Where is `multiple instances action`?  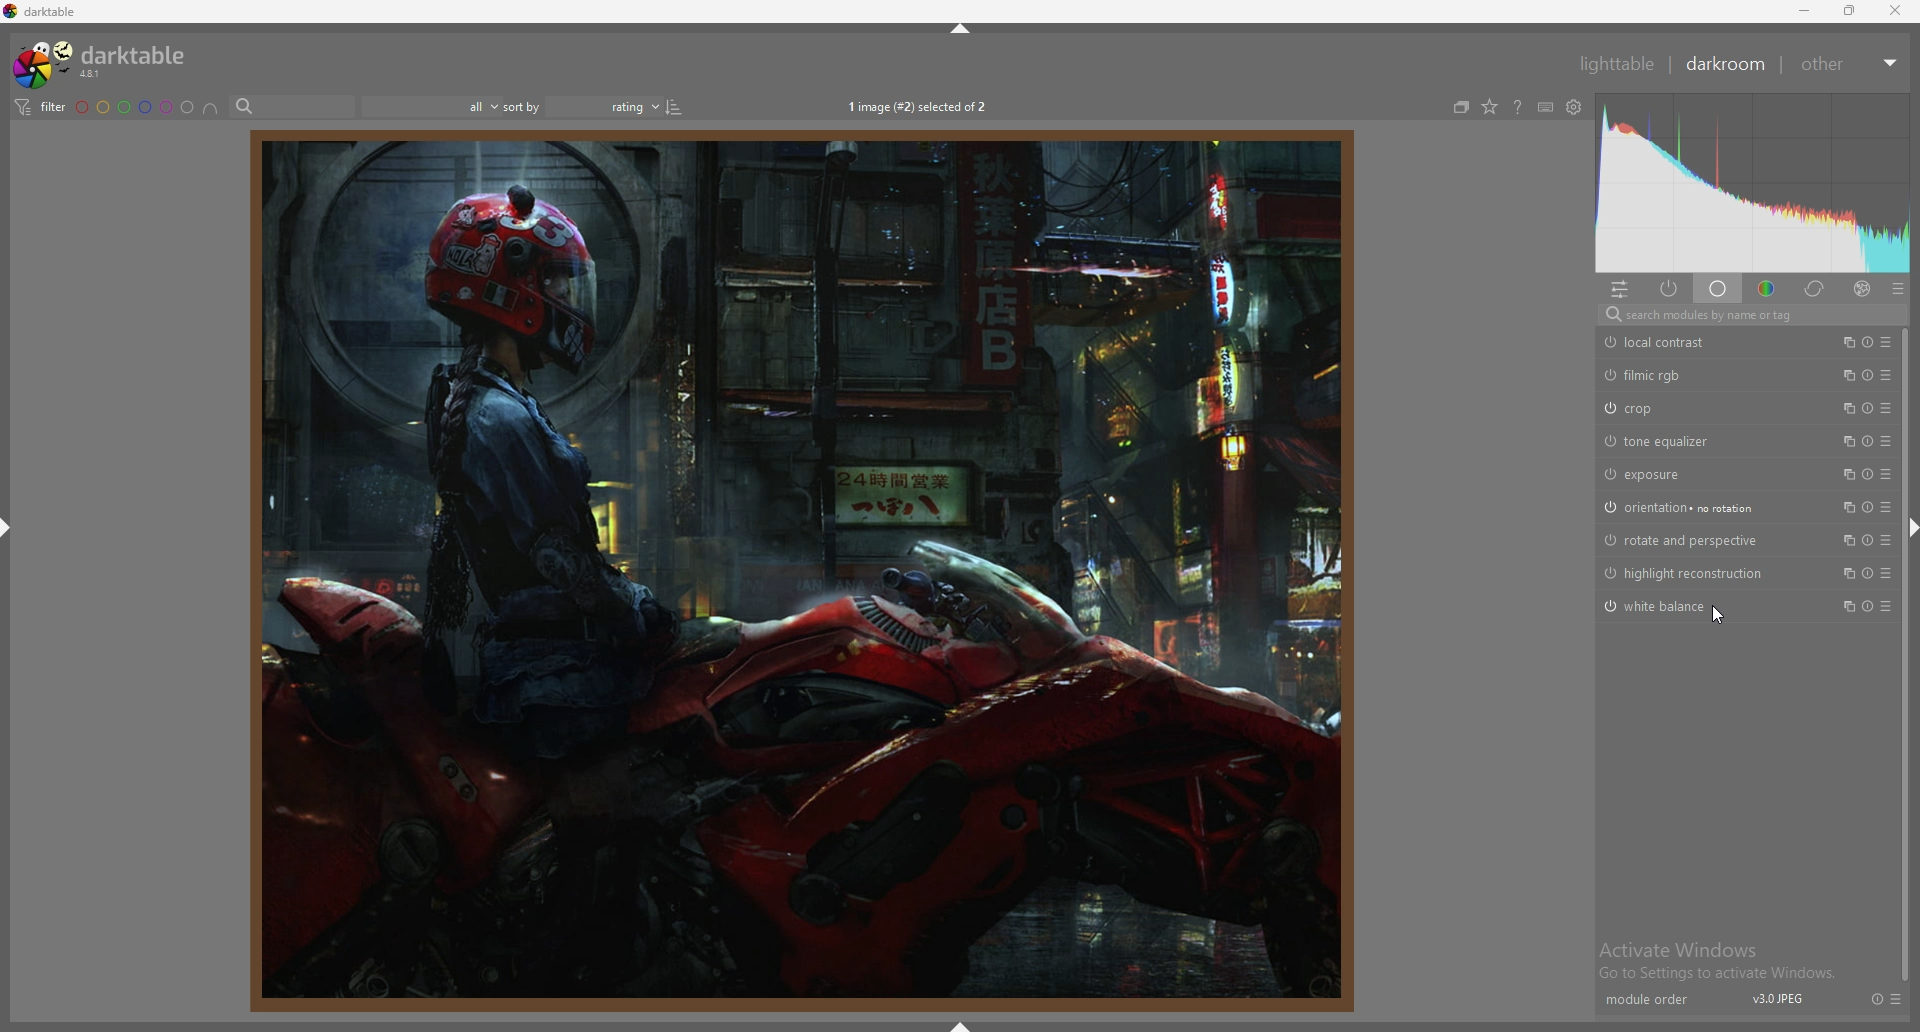 multiple instances action is located at coordinates (1846, 541).